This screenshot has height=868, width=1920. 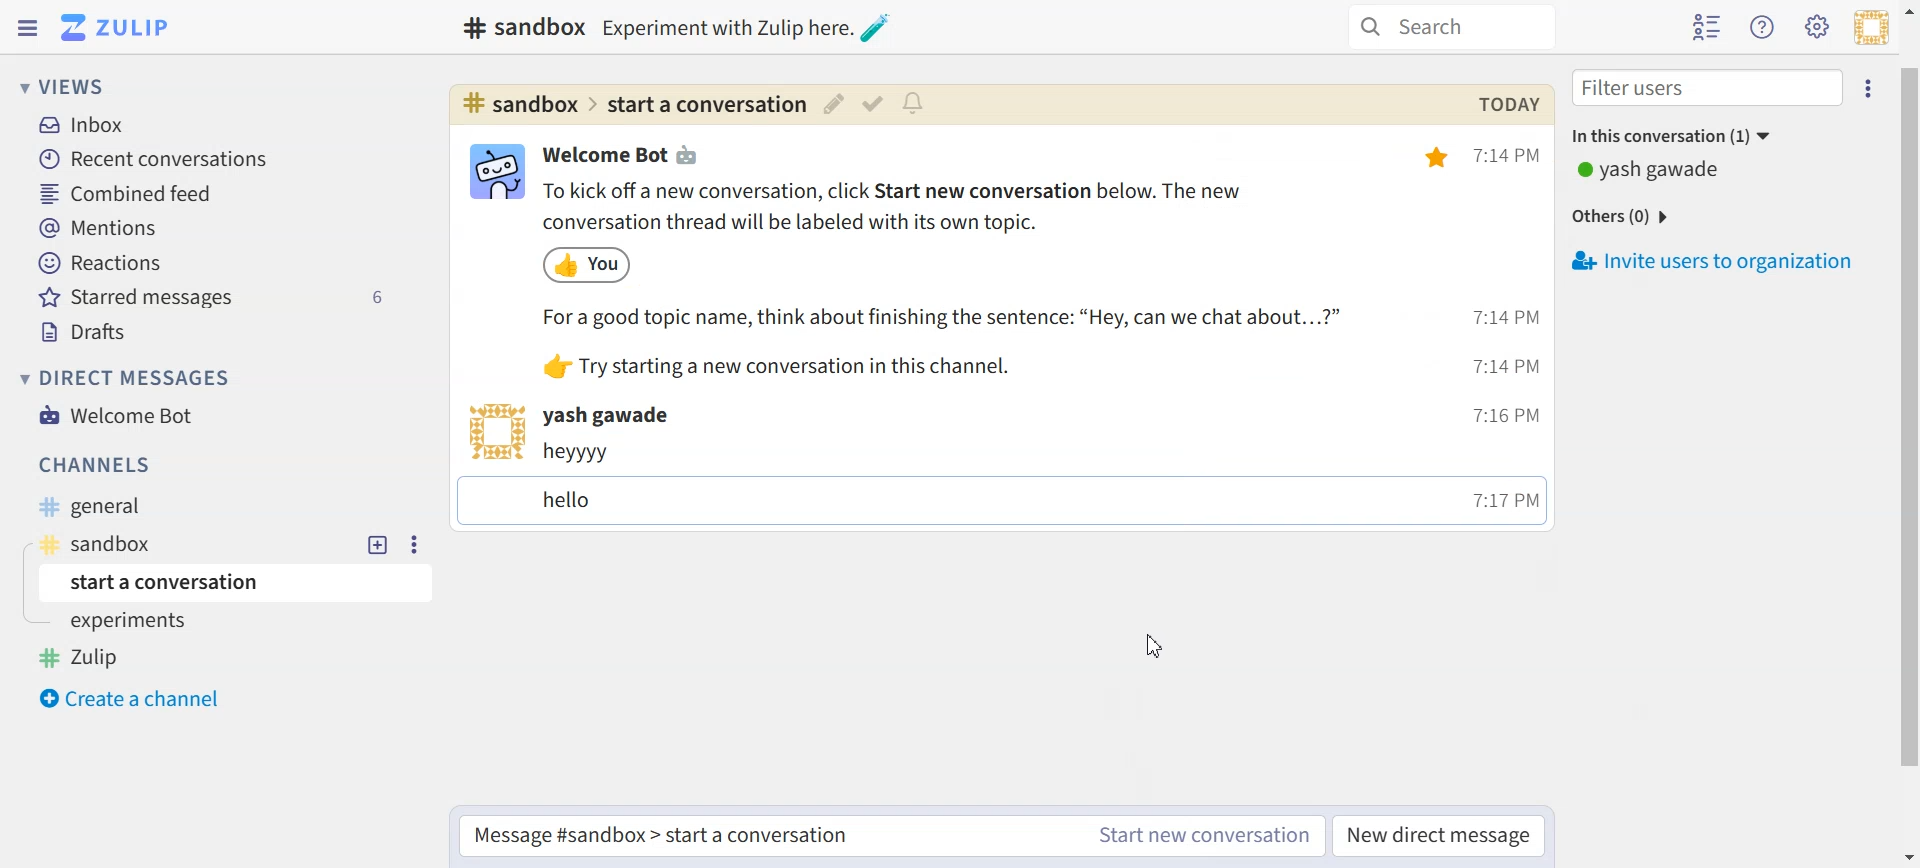 I want to click on Help menu, so click(x=1763, y=26).